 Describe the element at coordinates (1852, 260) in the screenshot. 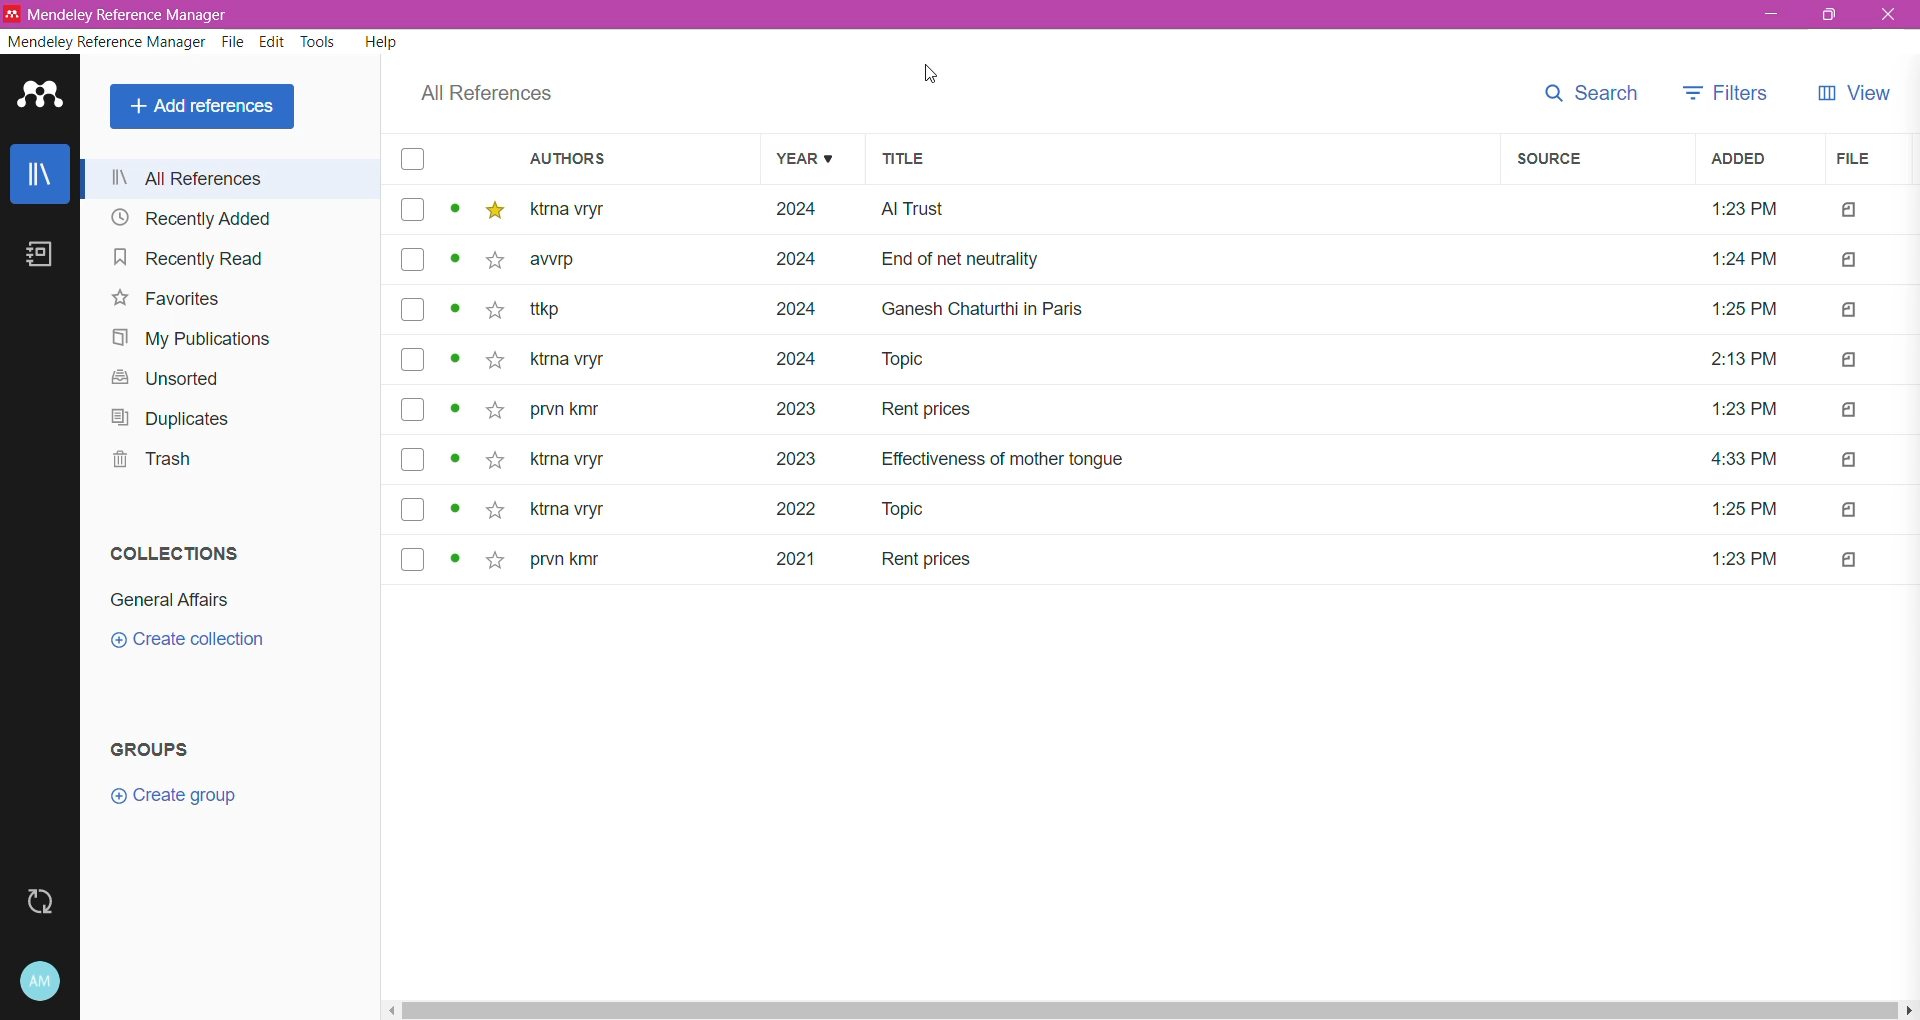

I see `file type` at that location.